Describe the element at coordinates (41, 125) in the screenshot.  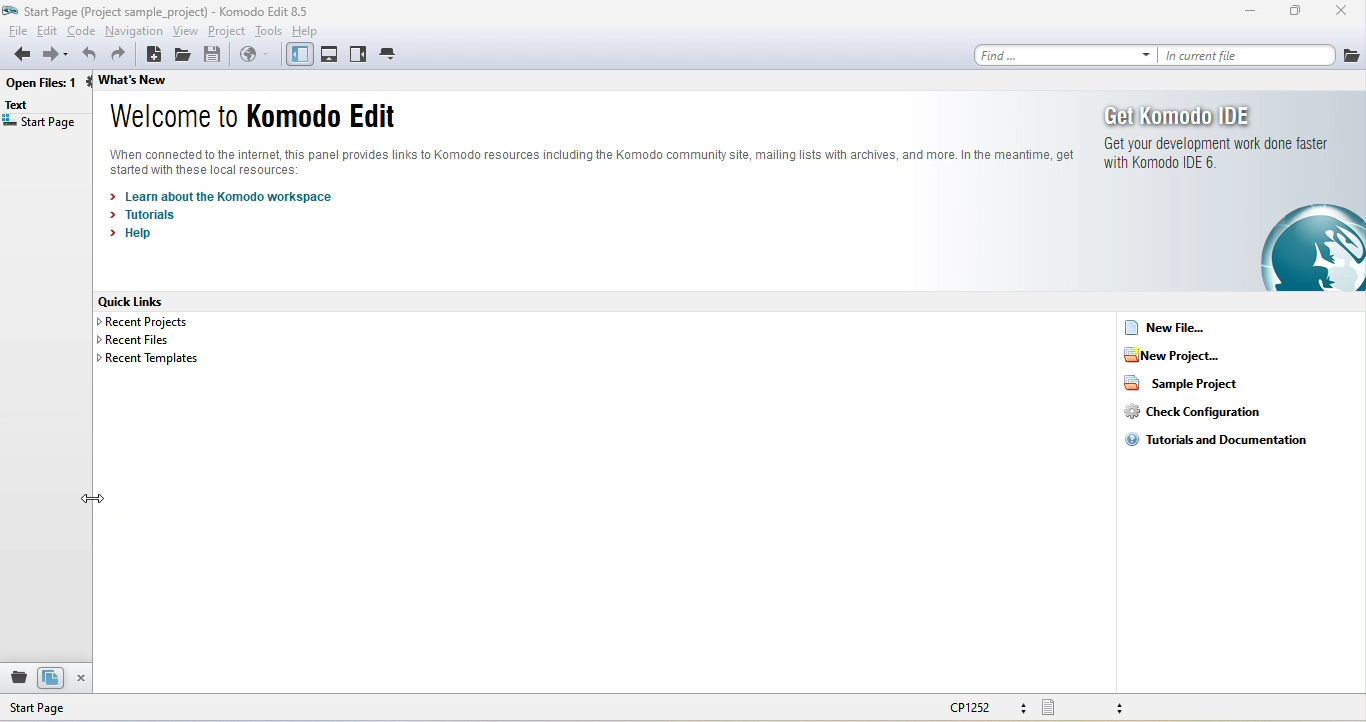
I see `start page` at that location.